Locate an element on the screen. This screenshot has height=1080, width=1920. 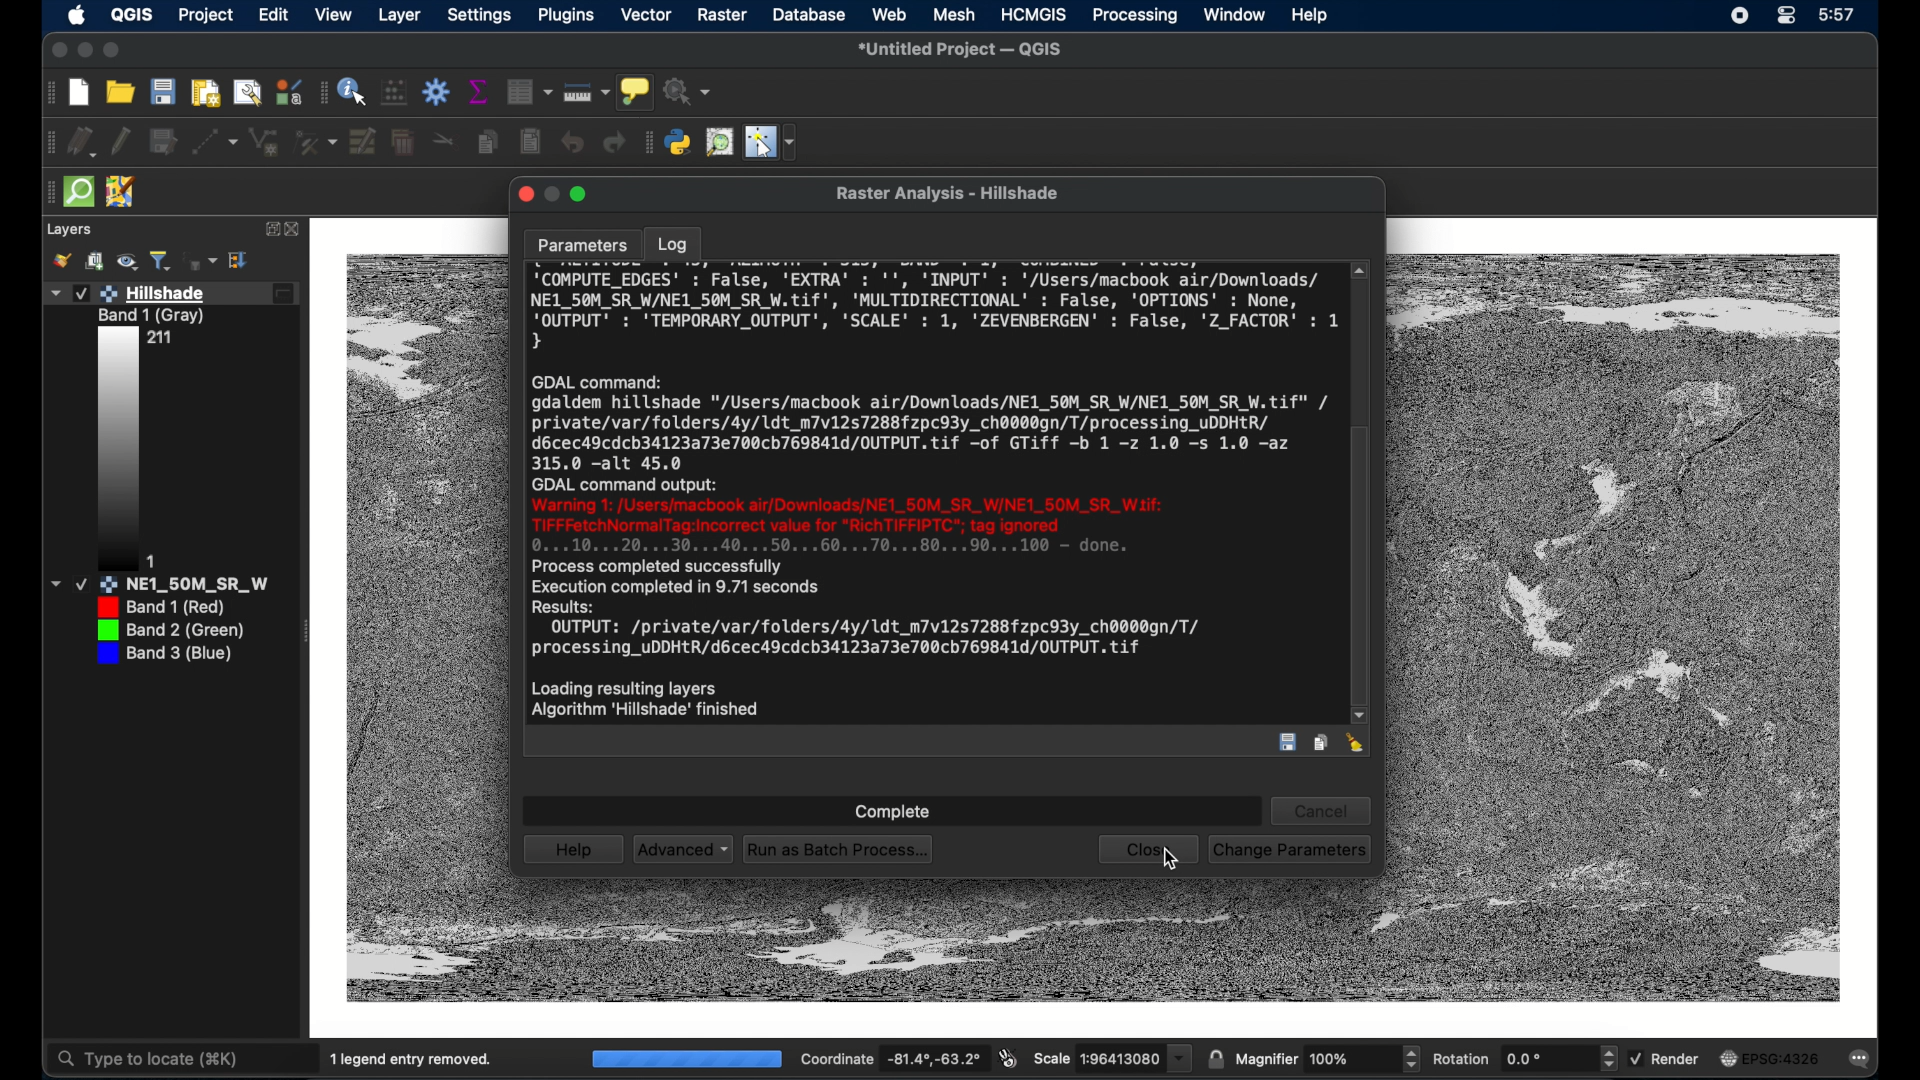
maximize is located at coordinates (580, 193).